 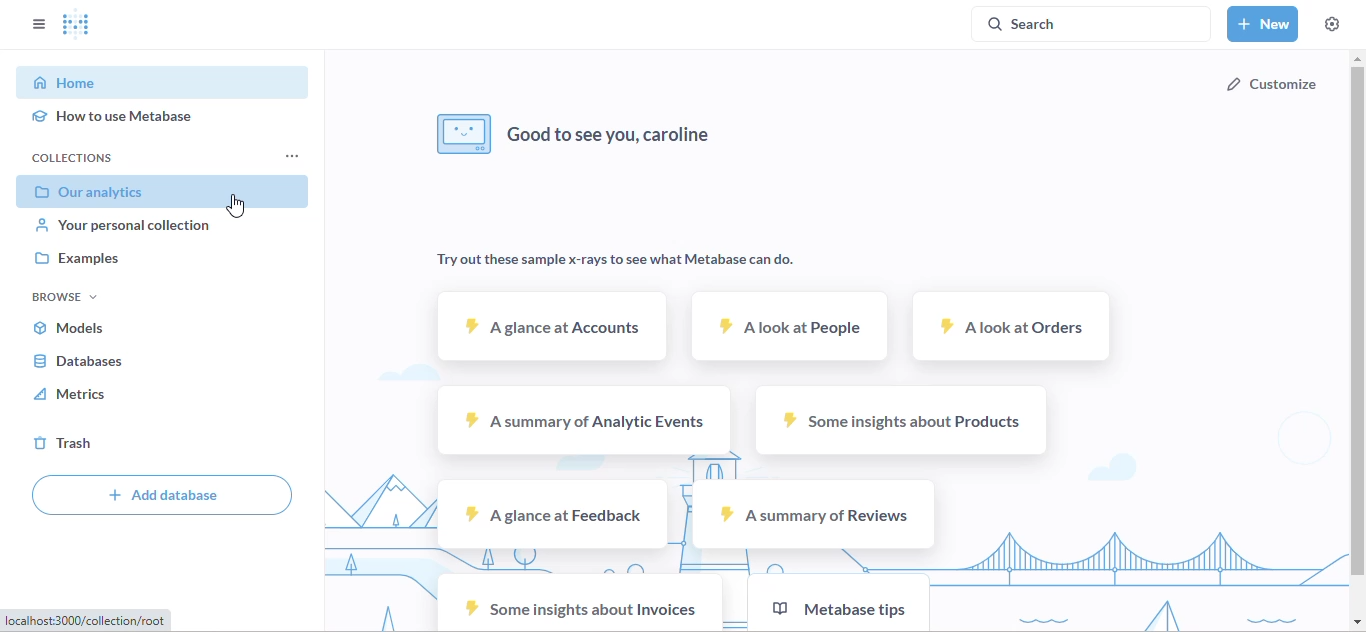 I want to click on a glance at feedback, so click(x=549, y=513).